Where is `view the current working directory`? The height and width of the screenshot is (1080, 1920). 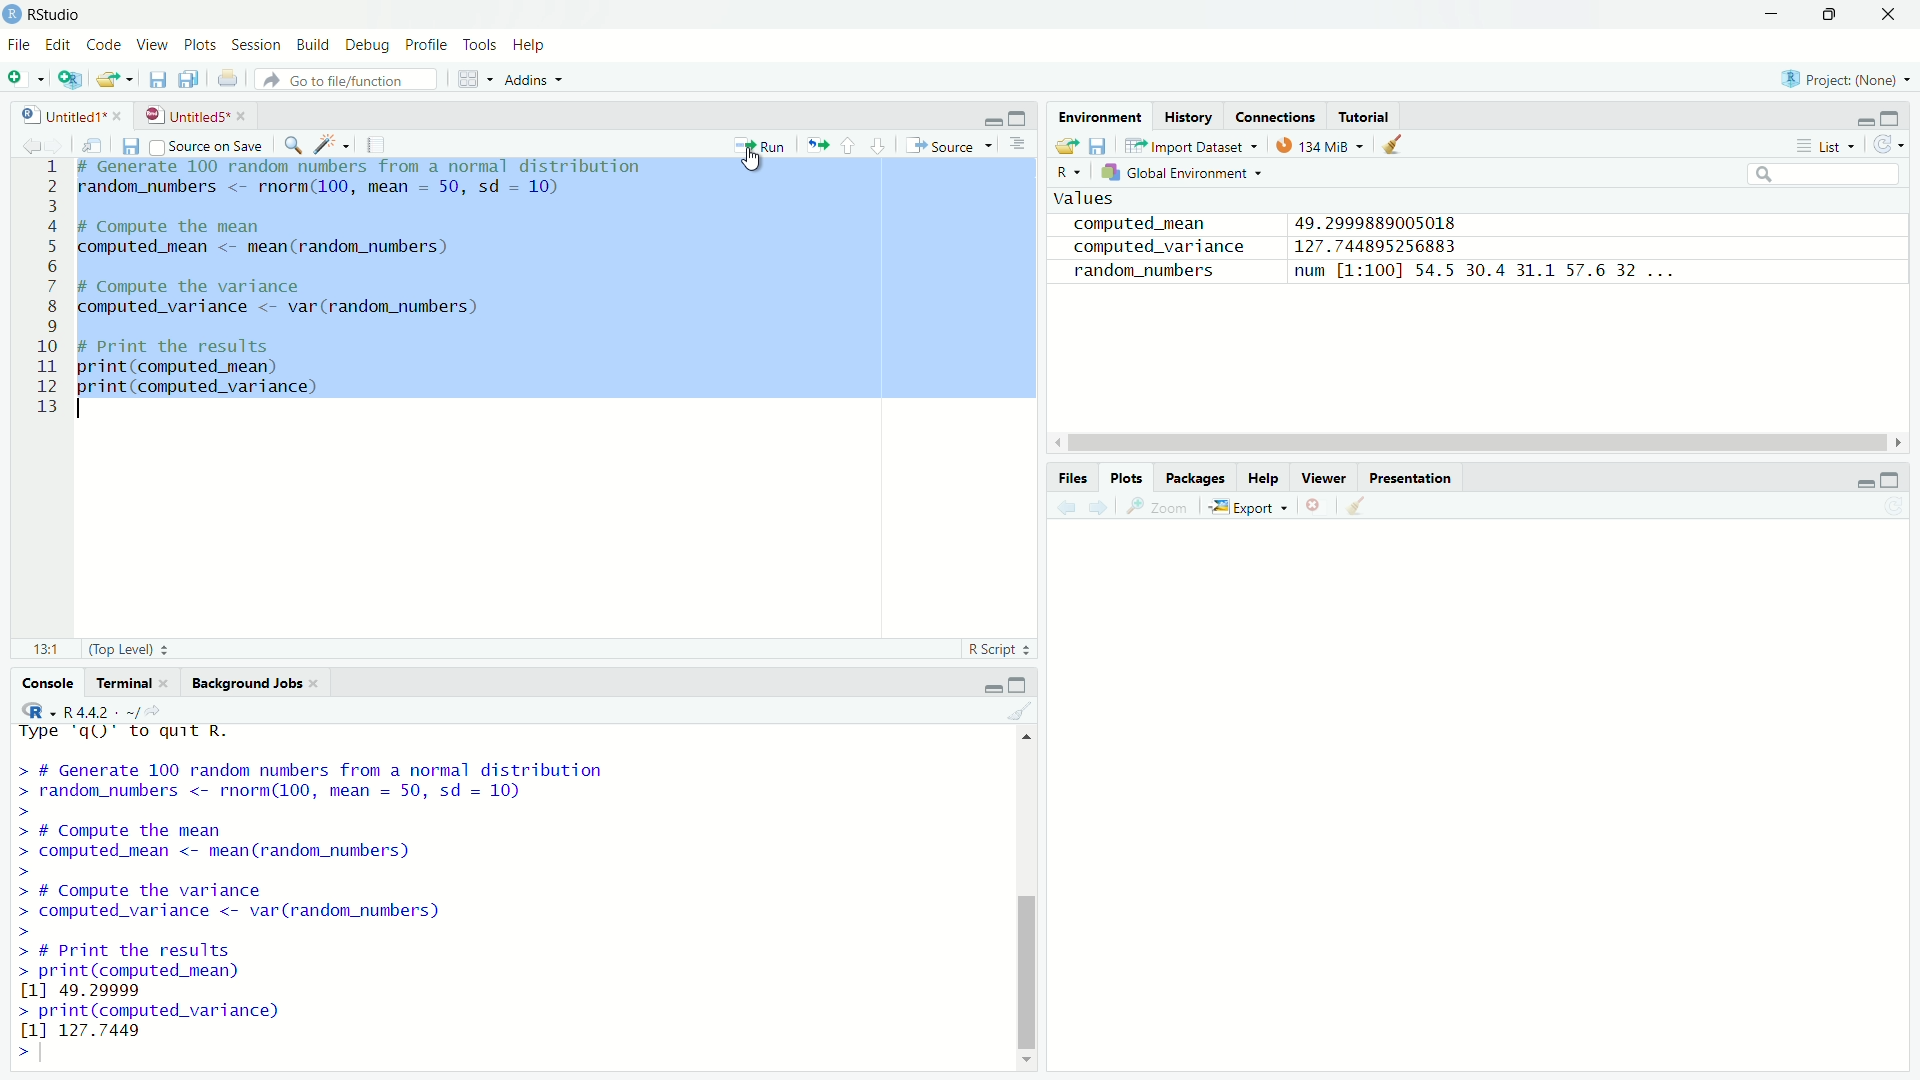
view the current working directory is located at coordinates (165, 711).